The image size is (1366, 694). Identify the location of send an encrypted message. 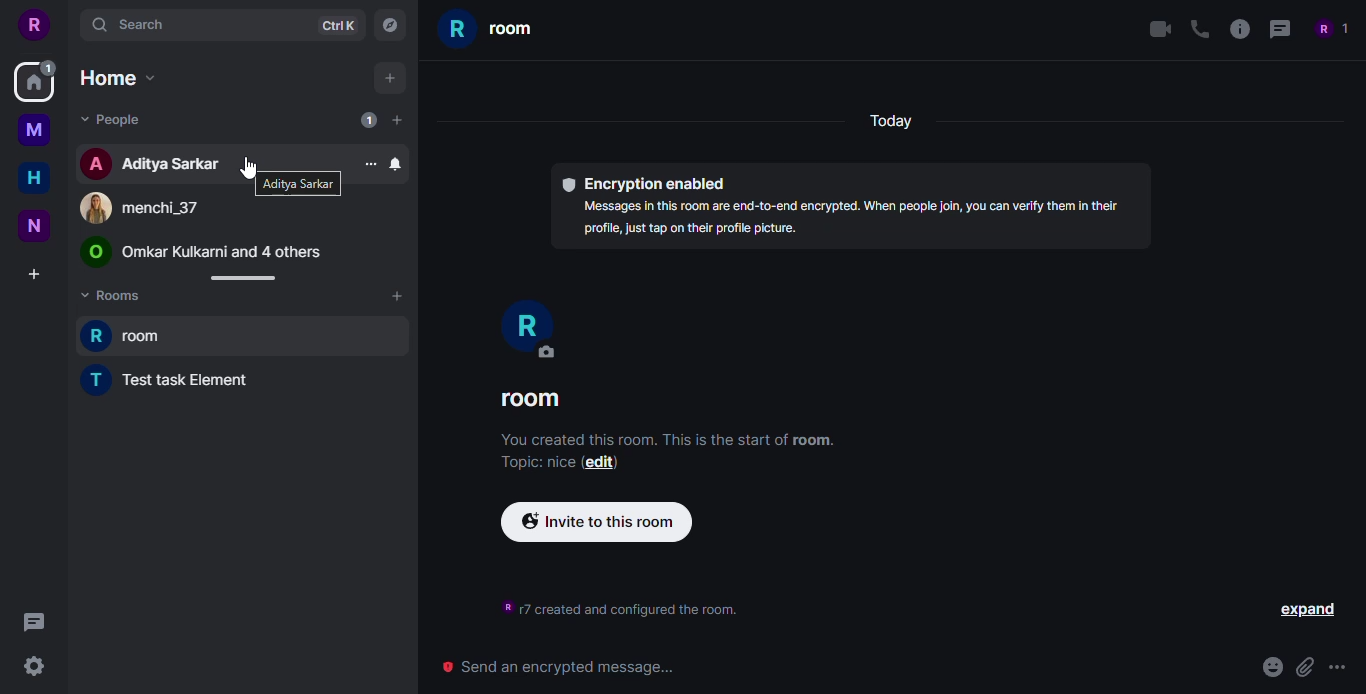
(560, 668).